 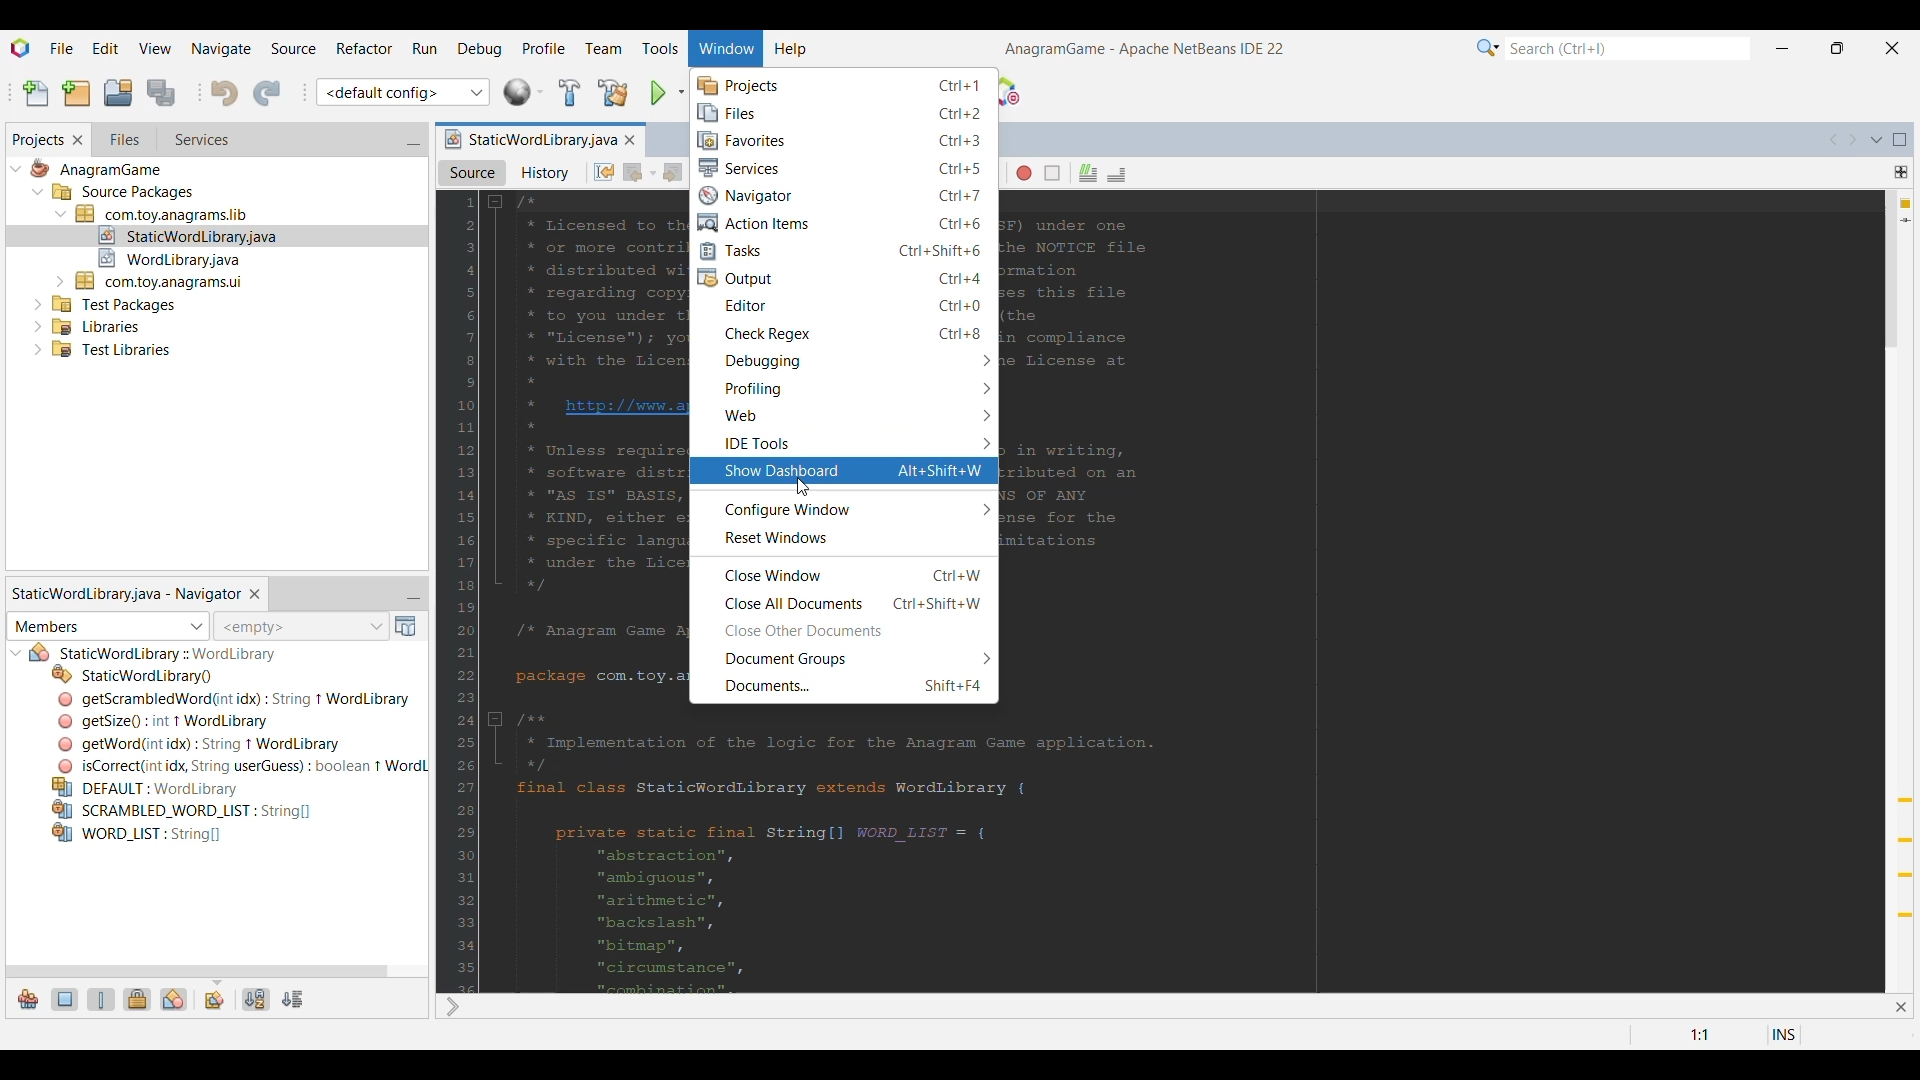 What do you see at coordinates (843, 471) in the screenshot?
I see `Show dashboard, current selection` at bounding box center [843, 471].